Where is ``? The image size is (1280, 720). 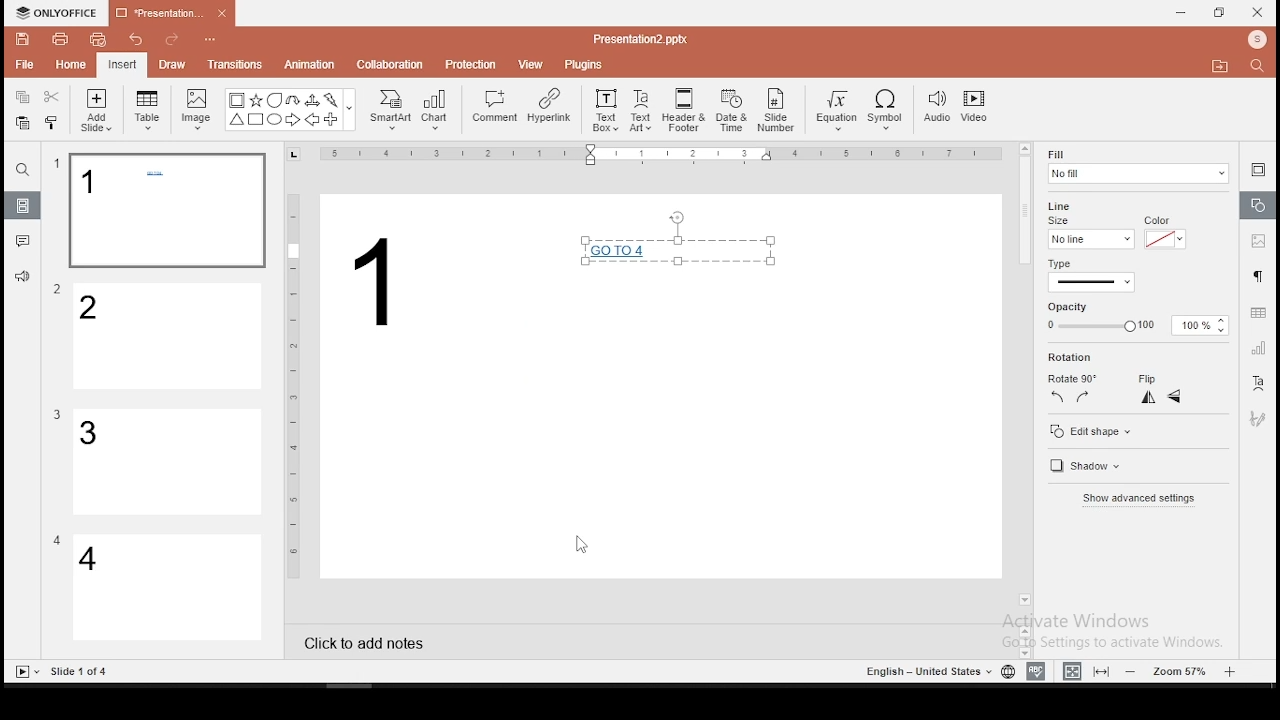  is located at coordinates (212, 41).